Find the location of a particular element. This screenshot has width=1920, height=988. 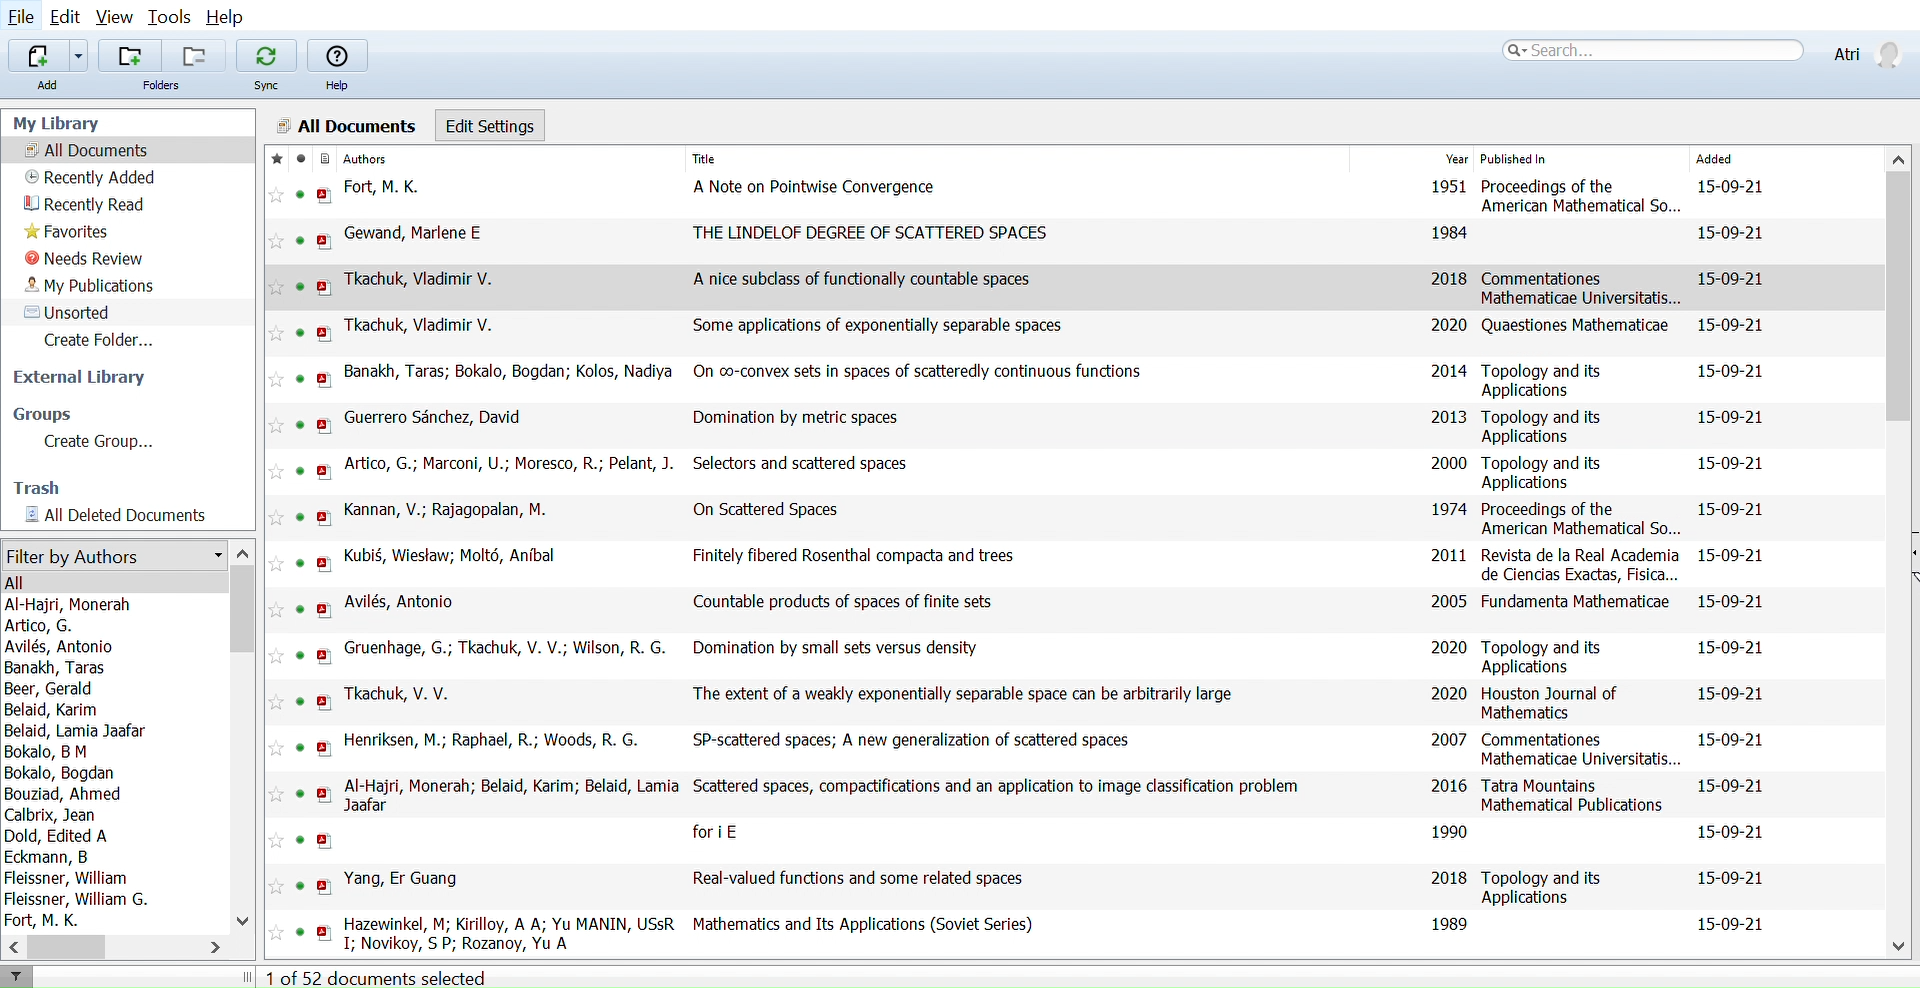

Vertical scrollbar for all files is located at coordinates (1901, 294).